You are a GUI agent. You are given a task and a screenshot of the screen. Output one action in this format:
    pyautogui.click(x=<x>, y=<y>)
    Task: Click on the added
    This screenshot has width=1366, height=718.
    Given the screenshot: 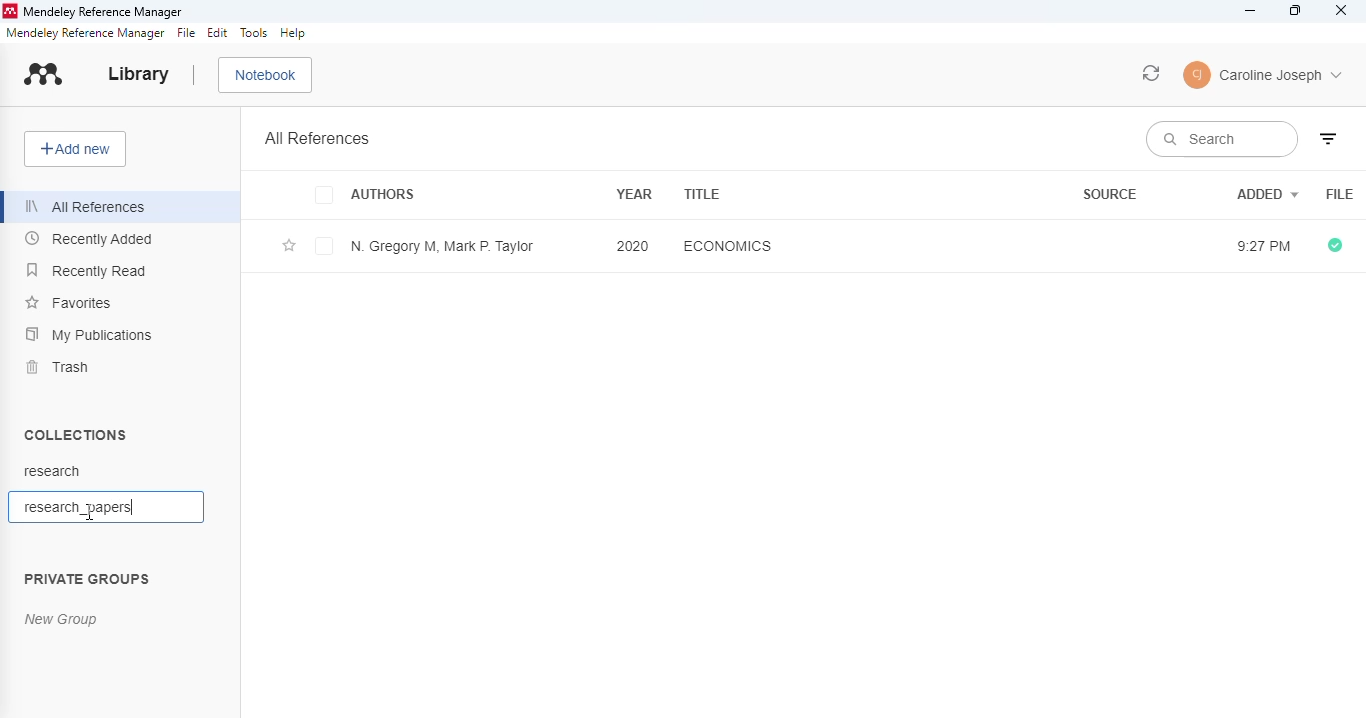 What is the action you would take?
    pyautogui.click(x=1268, y=193)
    